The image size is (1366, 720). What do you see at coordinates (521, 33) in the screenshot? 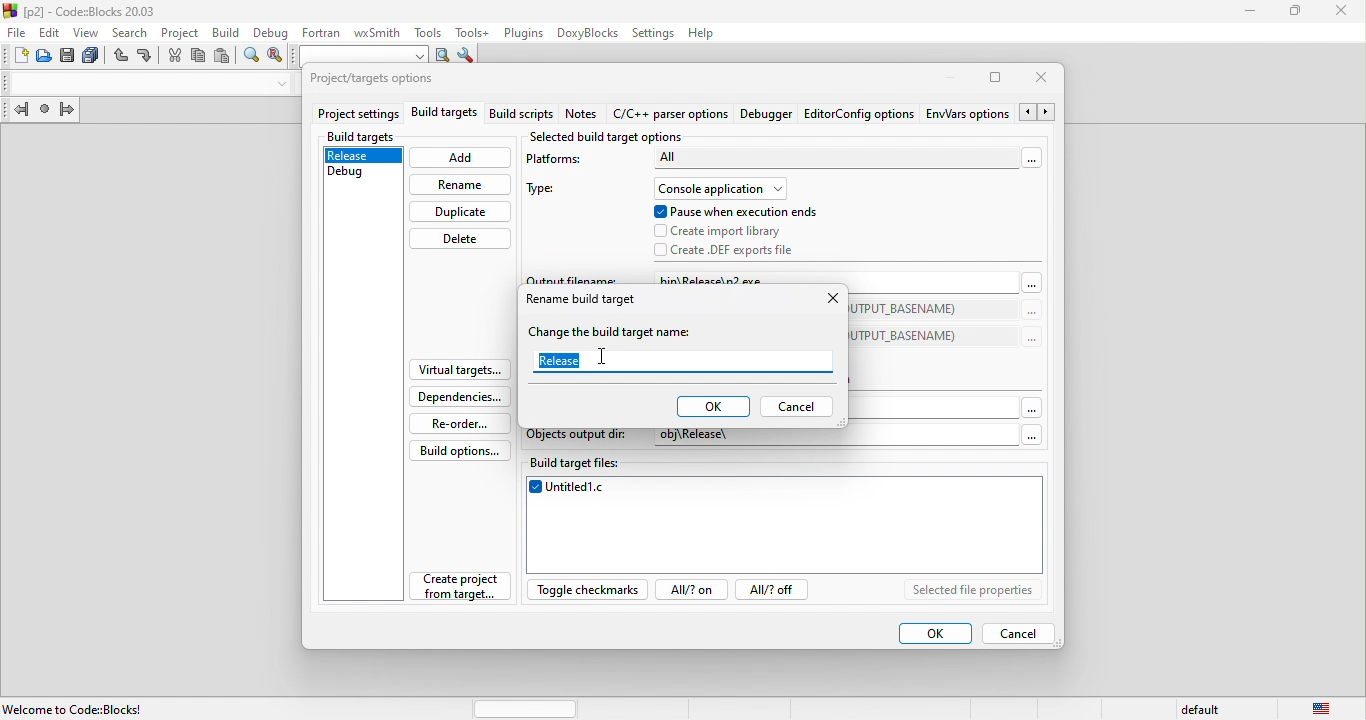
I see `plugins` at bounding box center [521, 33].